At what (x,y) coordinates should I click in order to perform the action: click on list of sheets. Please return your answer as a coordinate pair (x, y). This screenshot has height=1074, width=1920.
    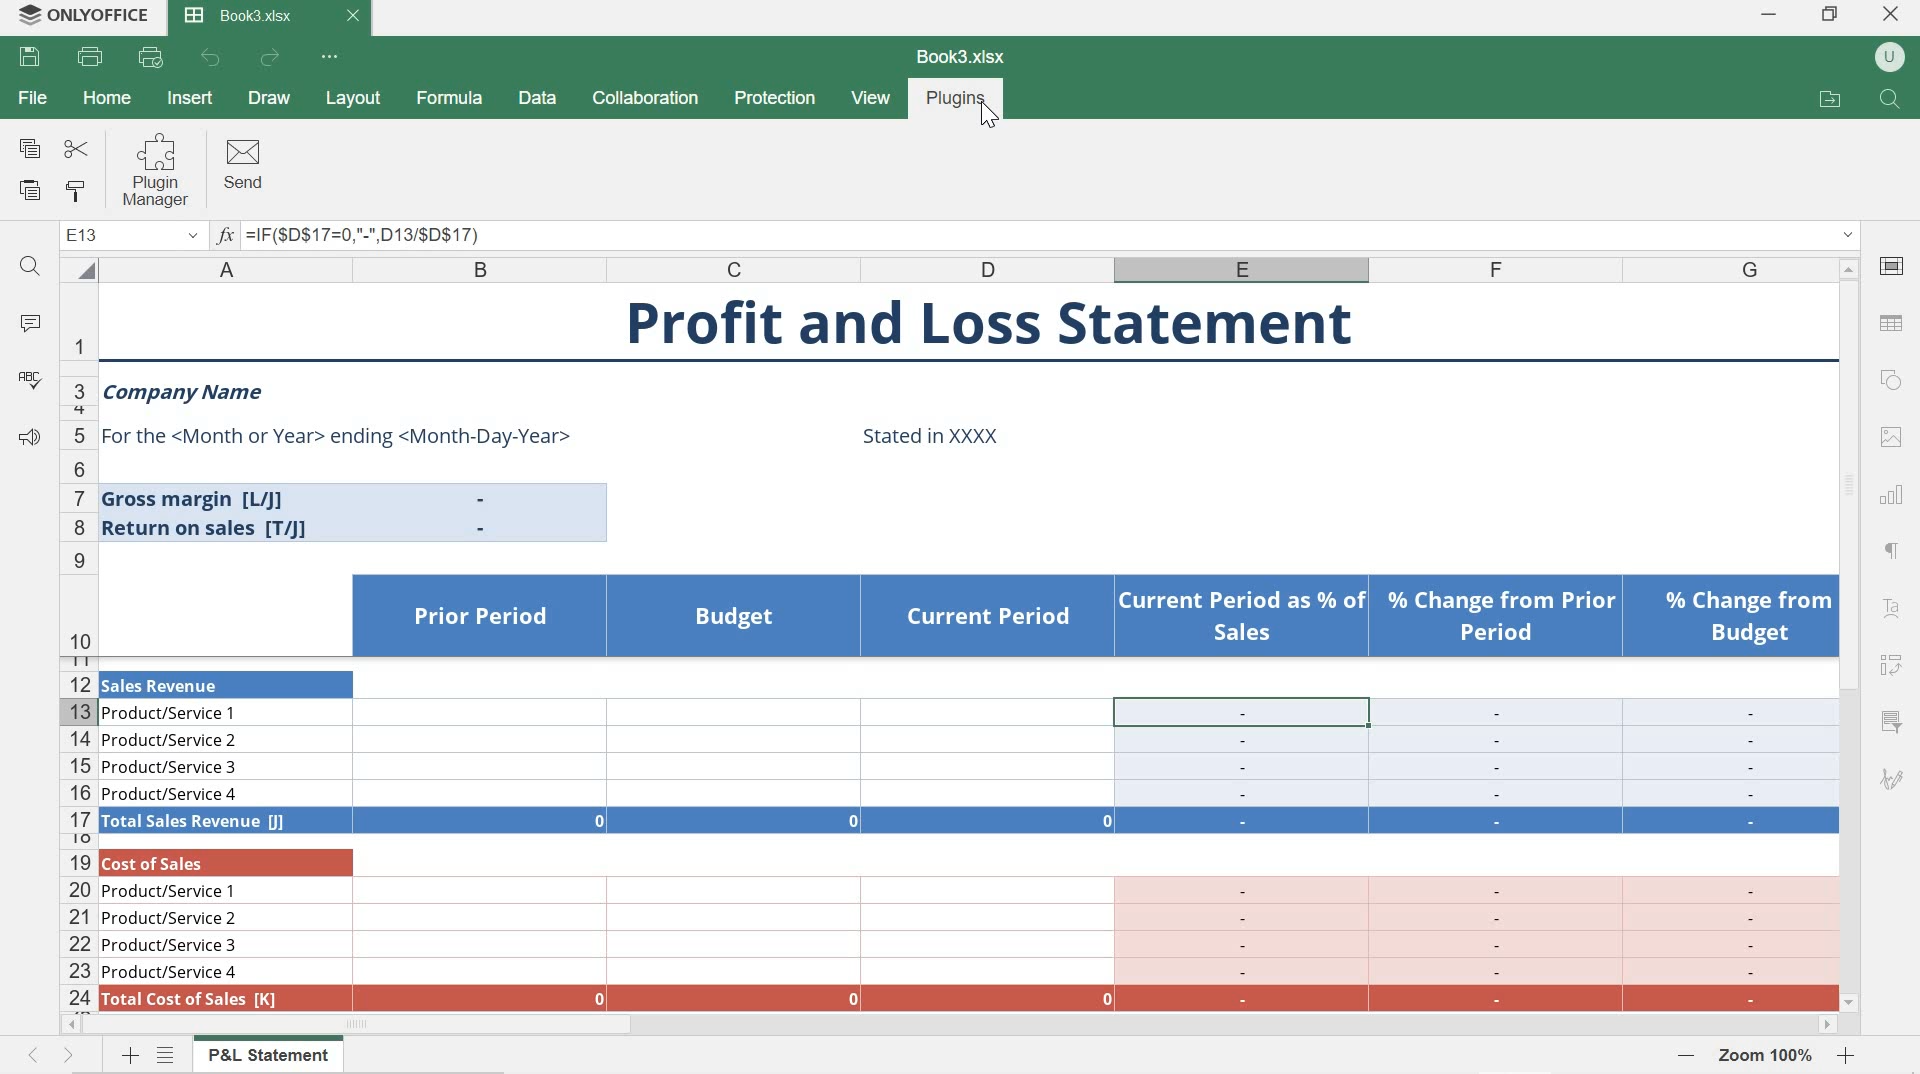
    Looking at the image, I should click on (170, 1056).